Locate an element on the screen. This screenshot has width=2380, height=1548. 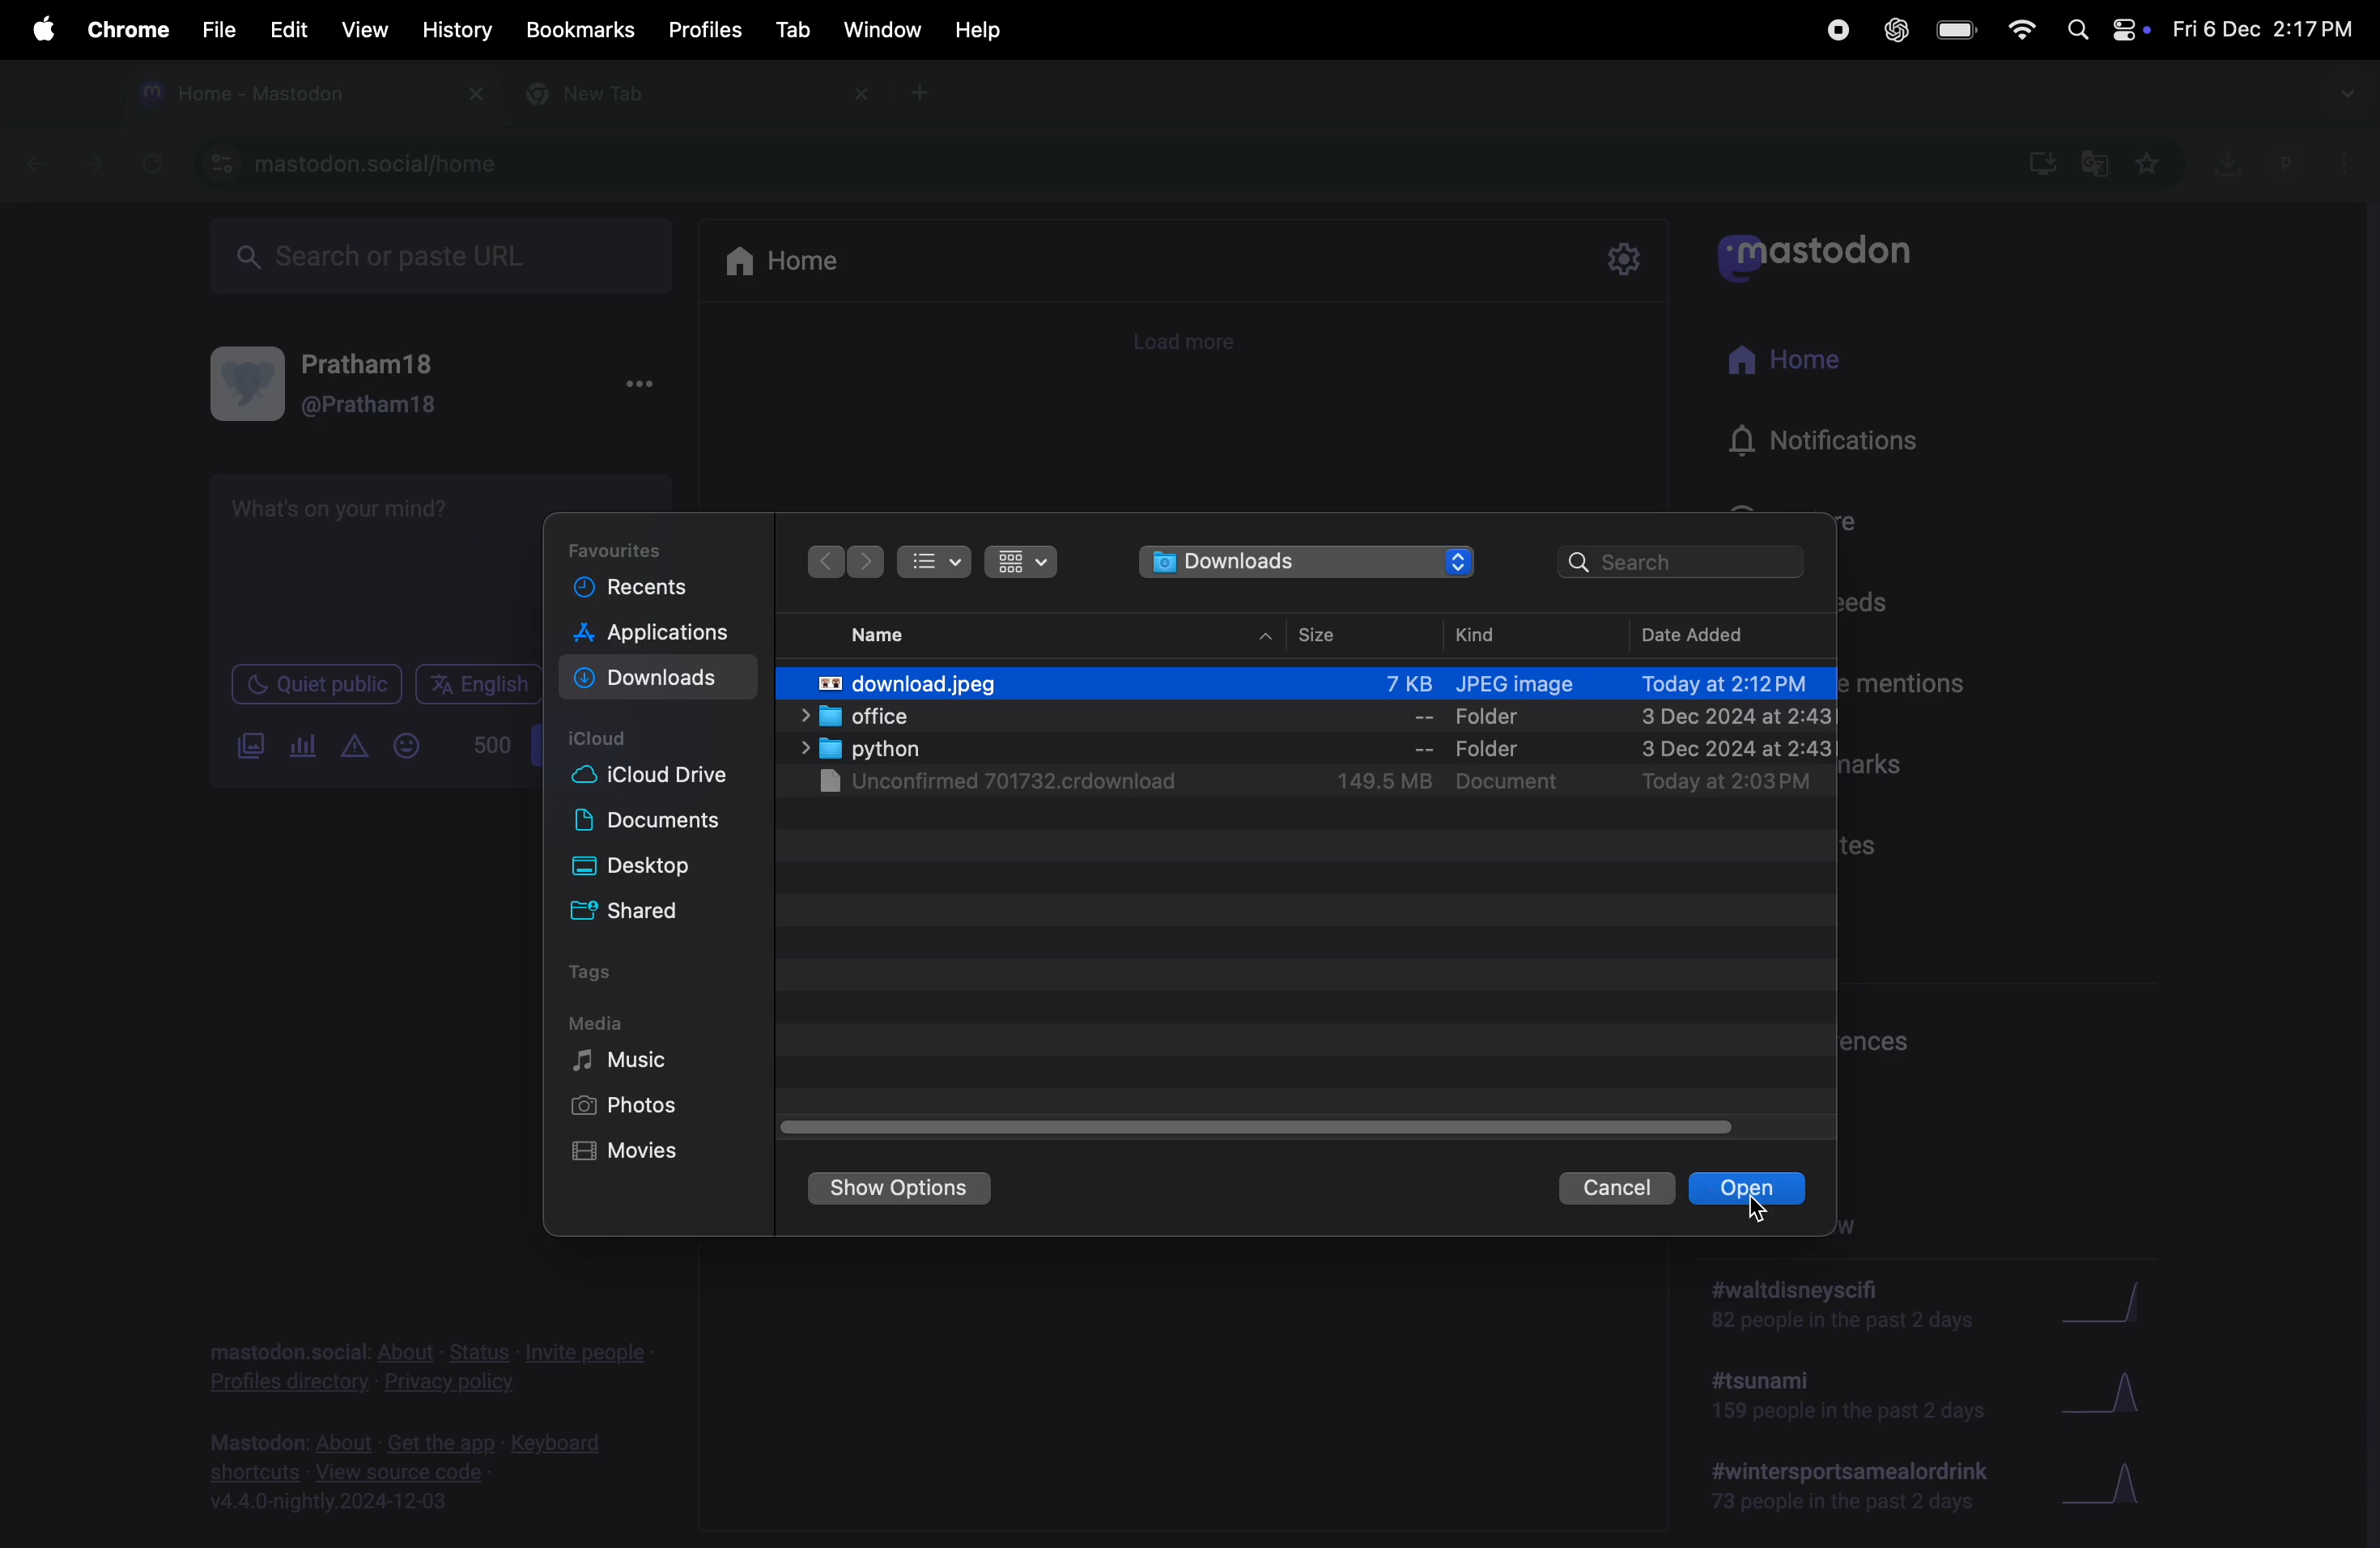
backward is located at coordinates (45, 167).